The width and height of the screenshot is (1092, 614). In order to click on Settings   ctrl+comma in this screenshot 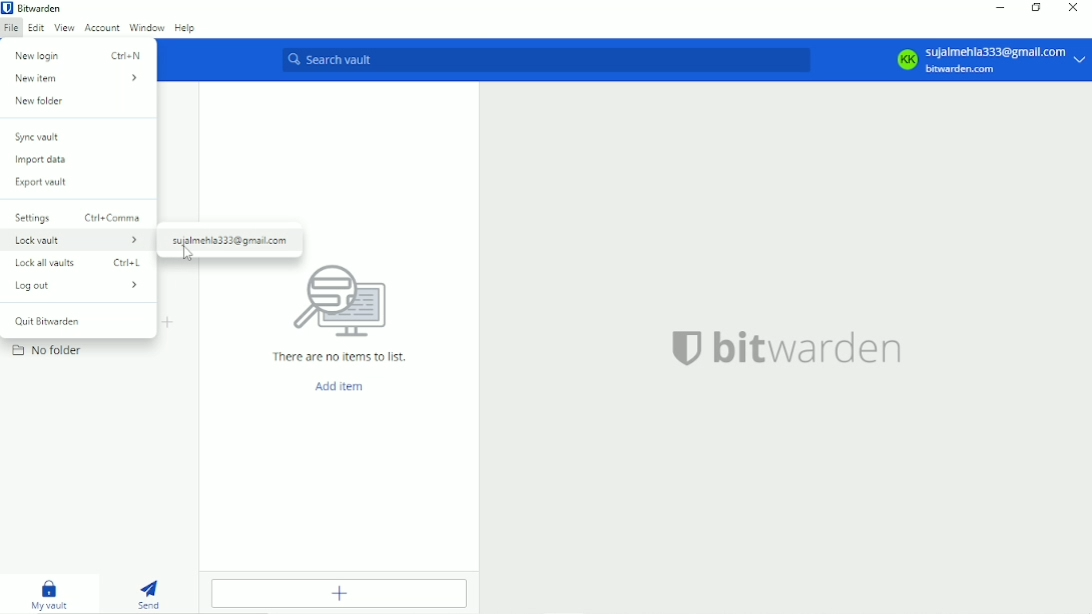, I will do `click(78, 217)`.